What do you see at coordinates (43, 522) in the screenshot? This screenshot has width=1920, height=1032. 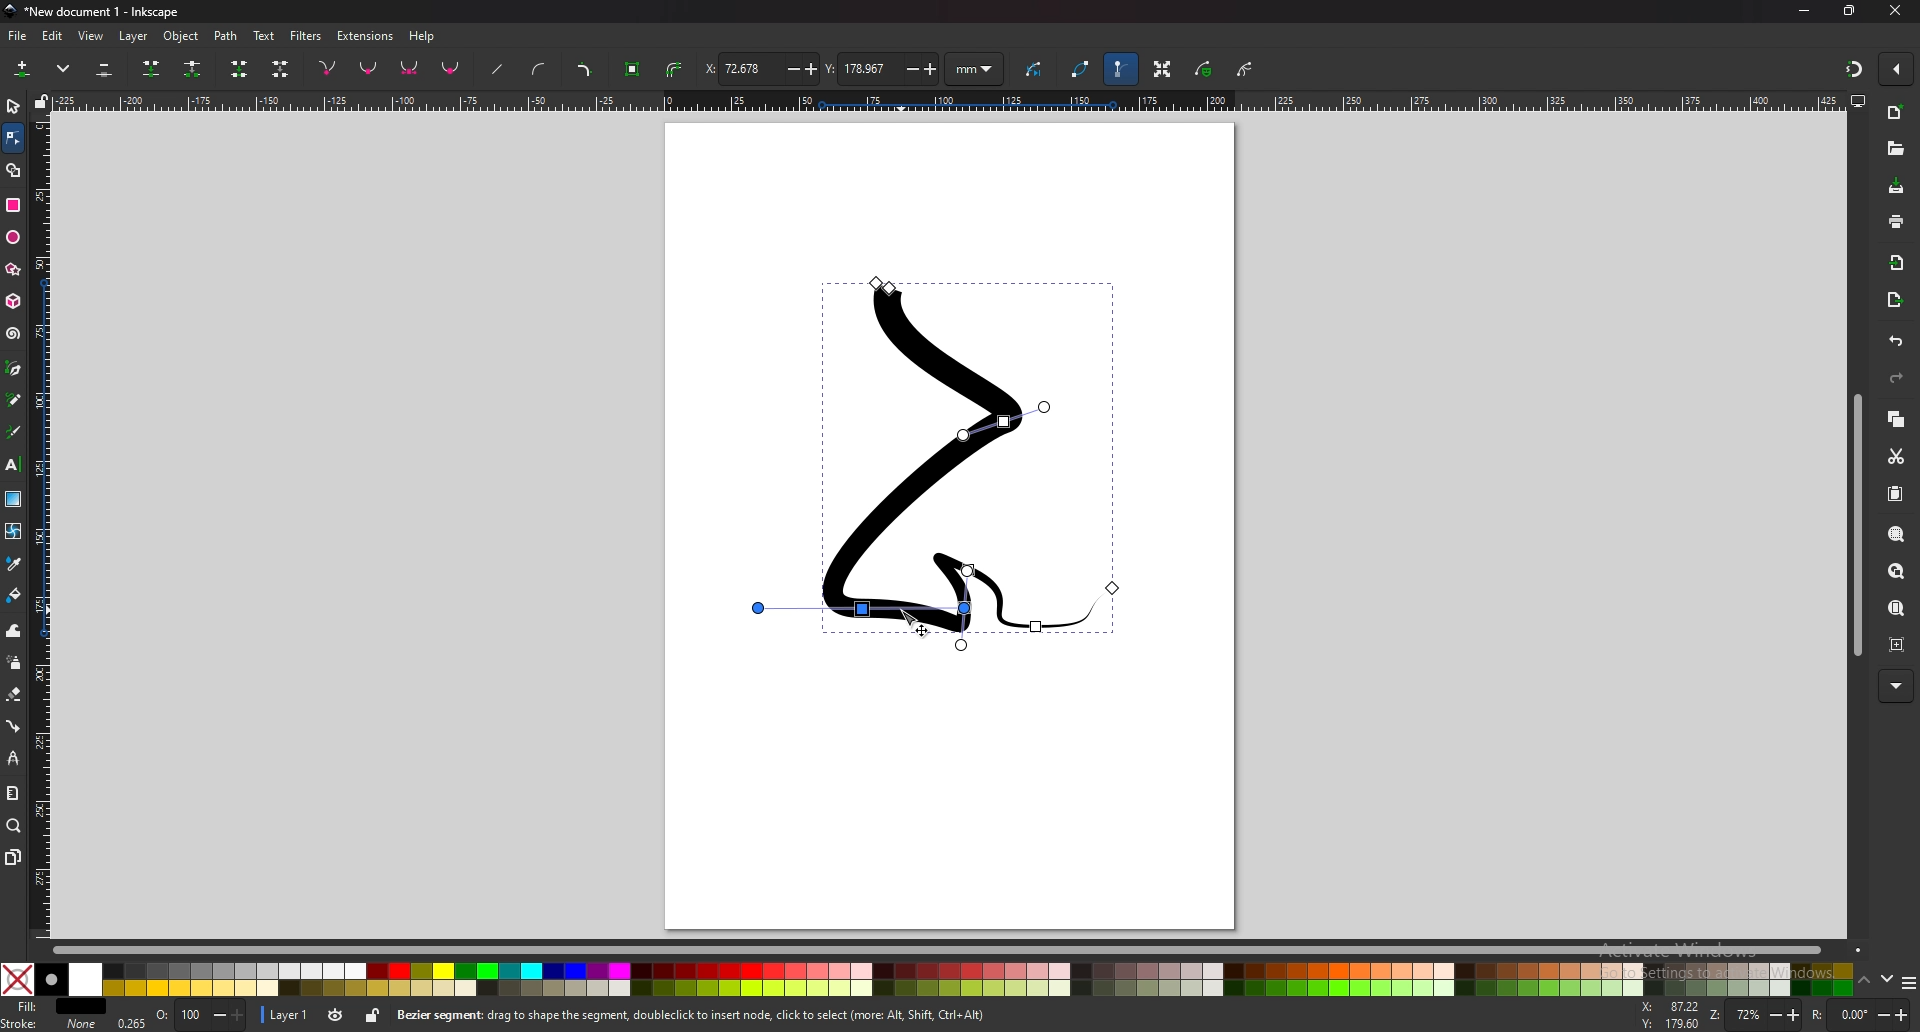 I see `vertical scale` at bounding box center [43, 522].